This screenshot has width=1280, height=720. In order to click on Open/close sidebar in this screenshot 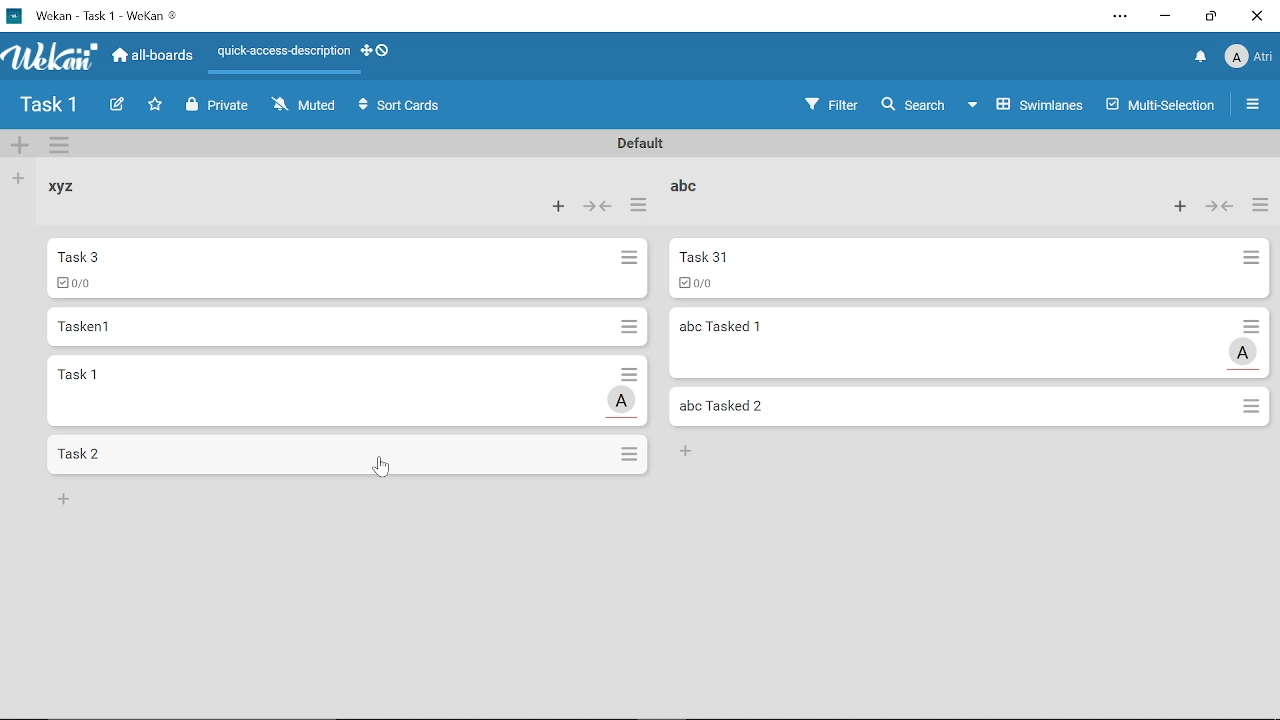, I will do `click(1255, 107)`.